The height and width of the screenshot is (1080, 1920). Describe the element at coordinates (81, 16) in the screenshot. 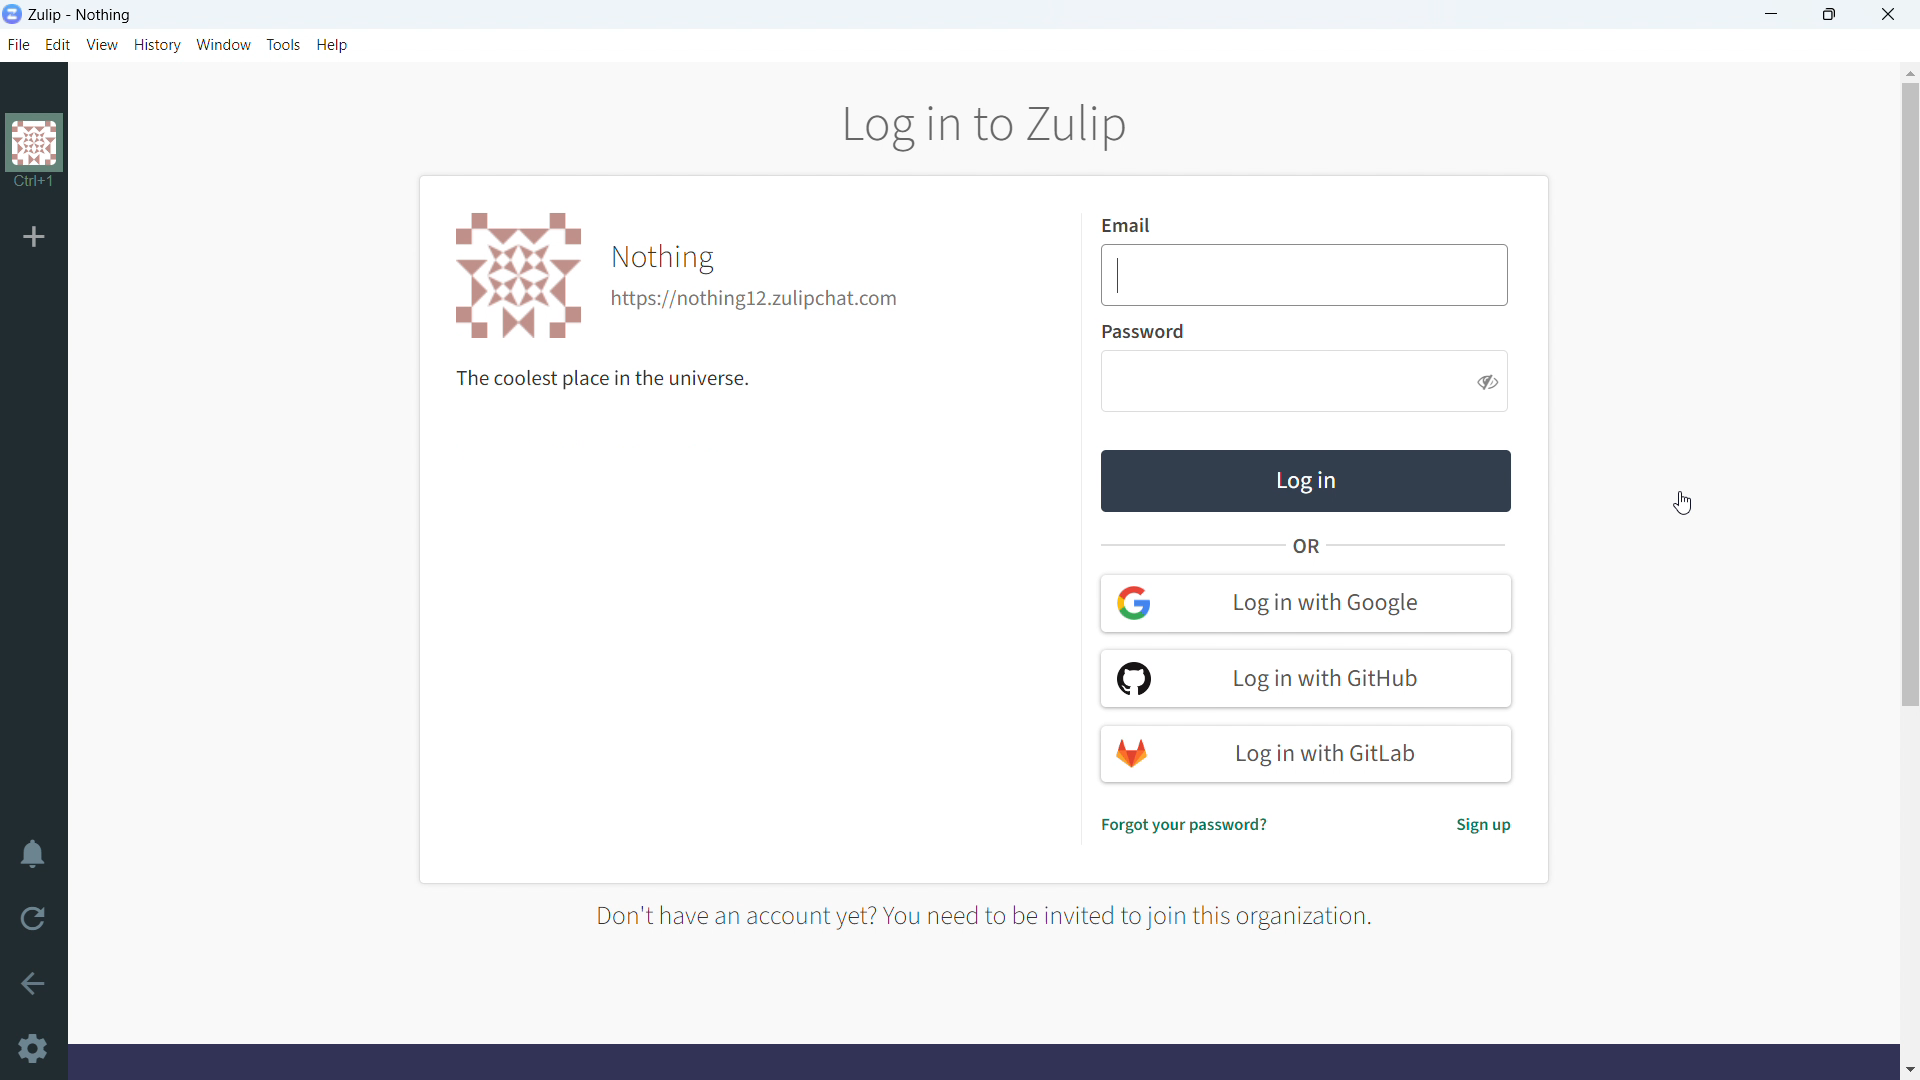

I see `title` at that location.